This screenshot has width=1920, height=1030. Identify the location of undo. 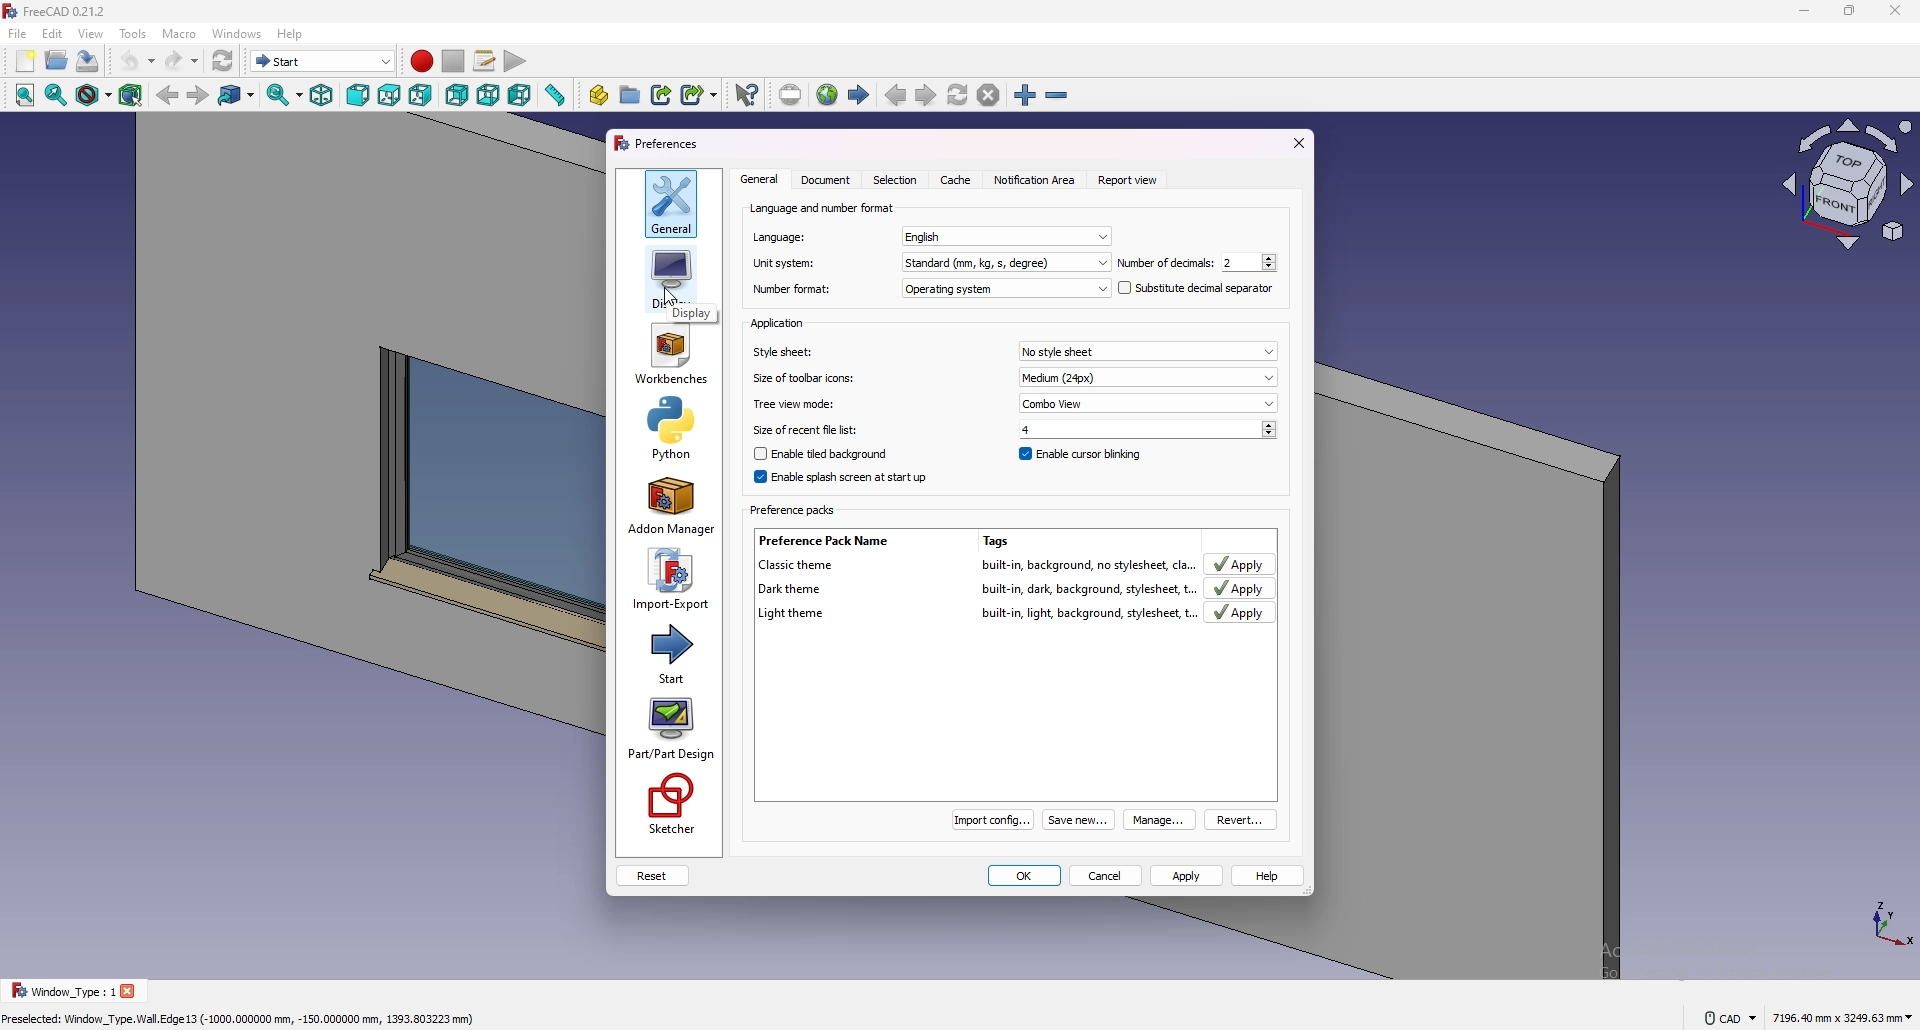
(137, 61).